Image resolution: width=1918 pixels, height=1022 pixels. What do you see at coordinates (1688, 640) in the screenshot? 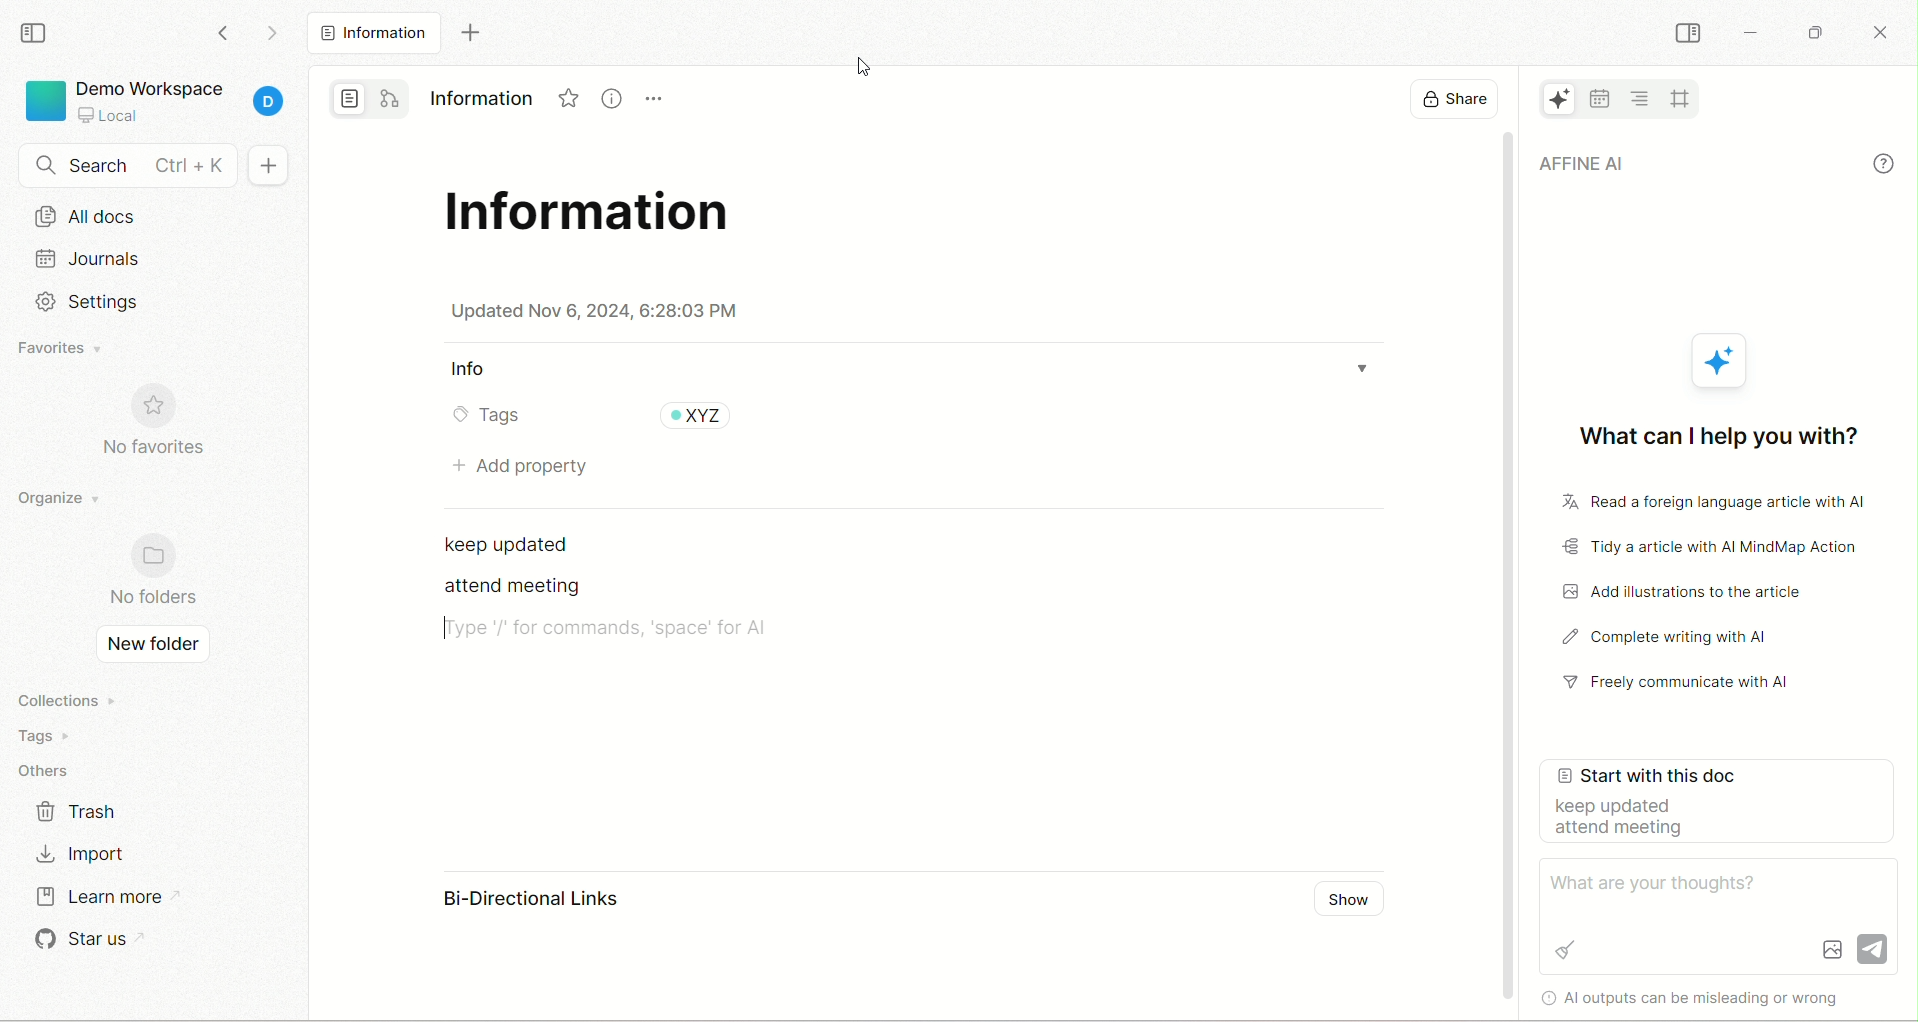
I see `complete writing with AI` at bounding box center [1688, 640].